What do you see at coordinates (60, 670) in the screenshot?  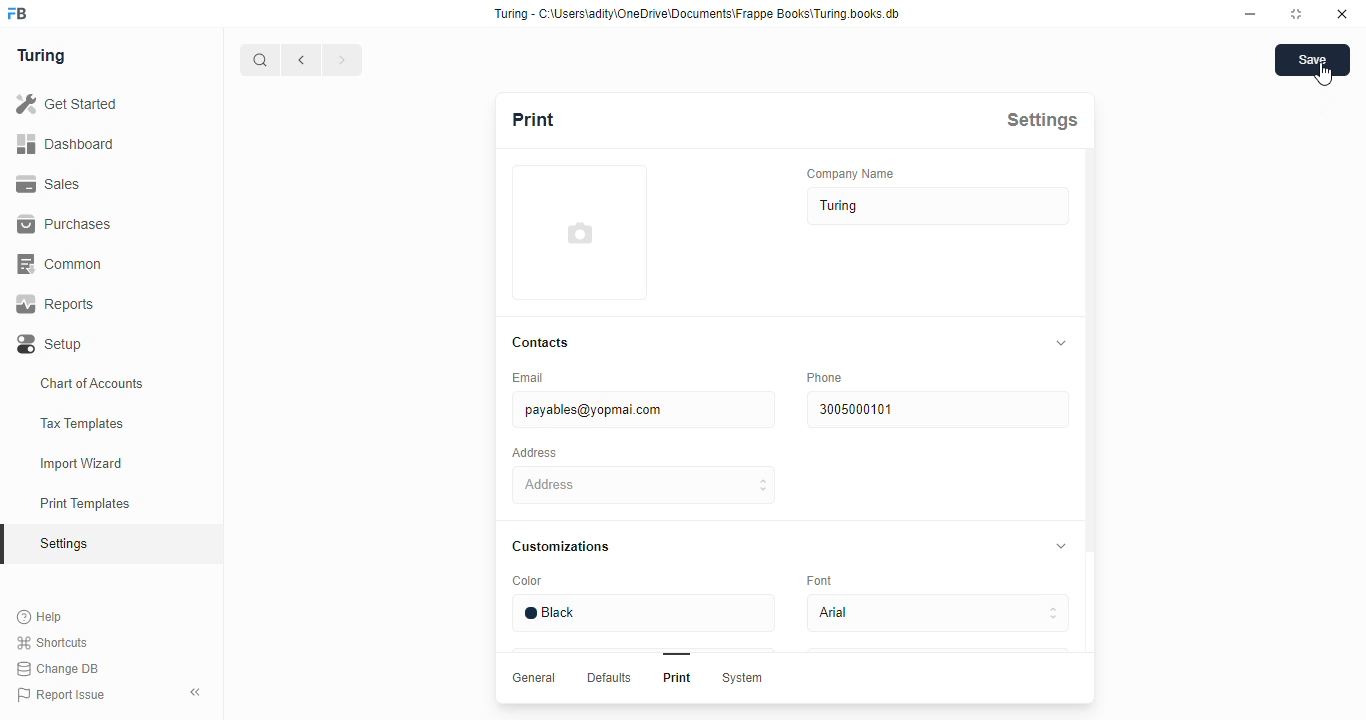 I see `Change DB` at bounding box center [60, 670].